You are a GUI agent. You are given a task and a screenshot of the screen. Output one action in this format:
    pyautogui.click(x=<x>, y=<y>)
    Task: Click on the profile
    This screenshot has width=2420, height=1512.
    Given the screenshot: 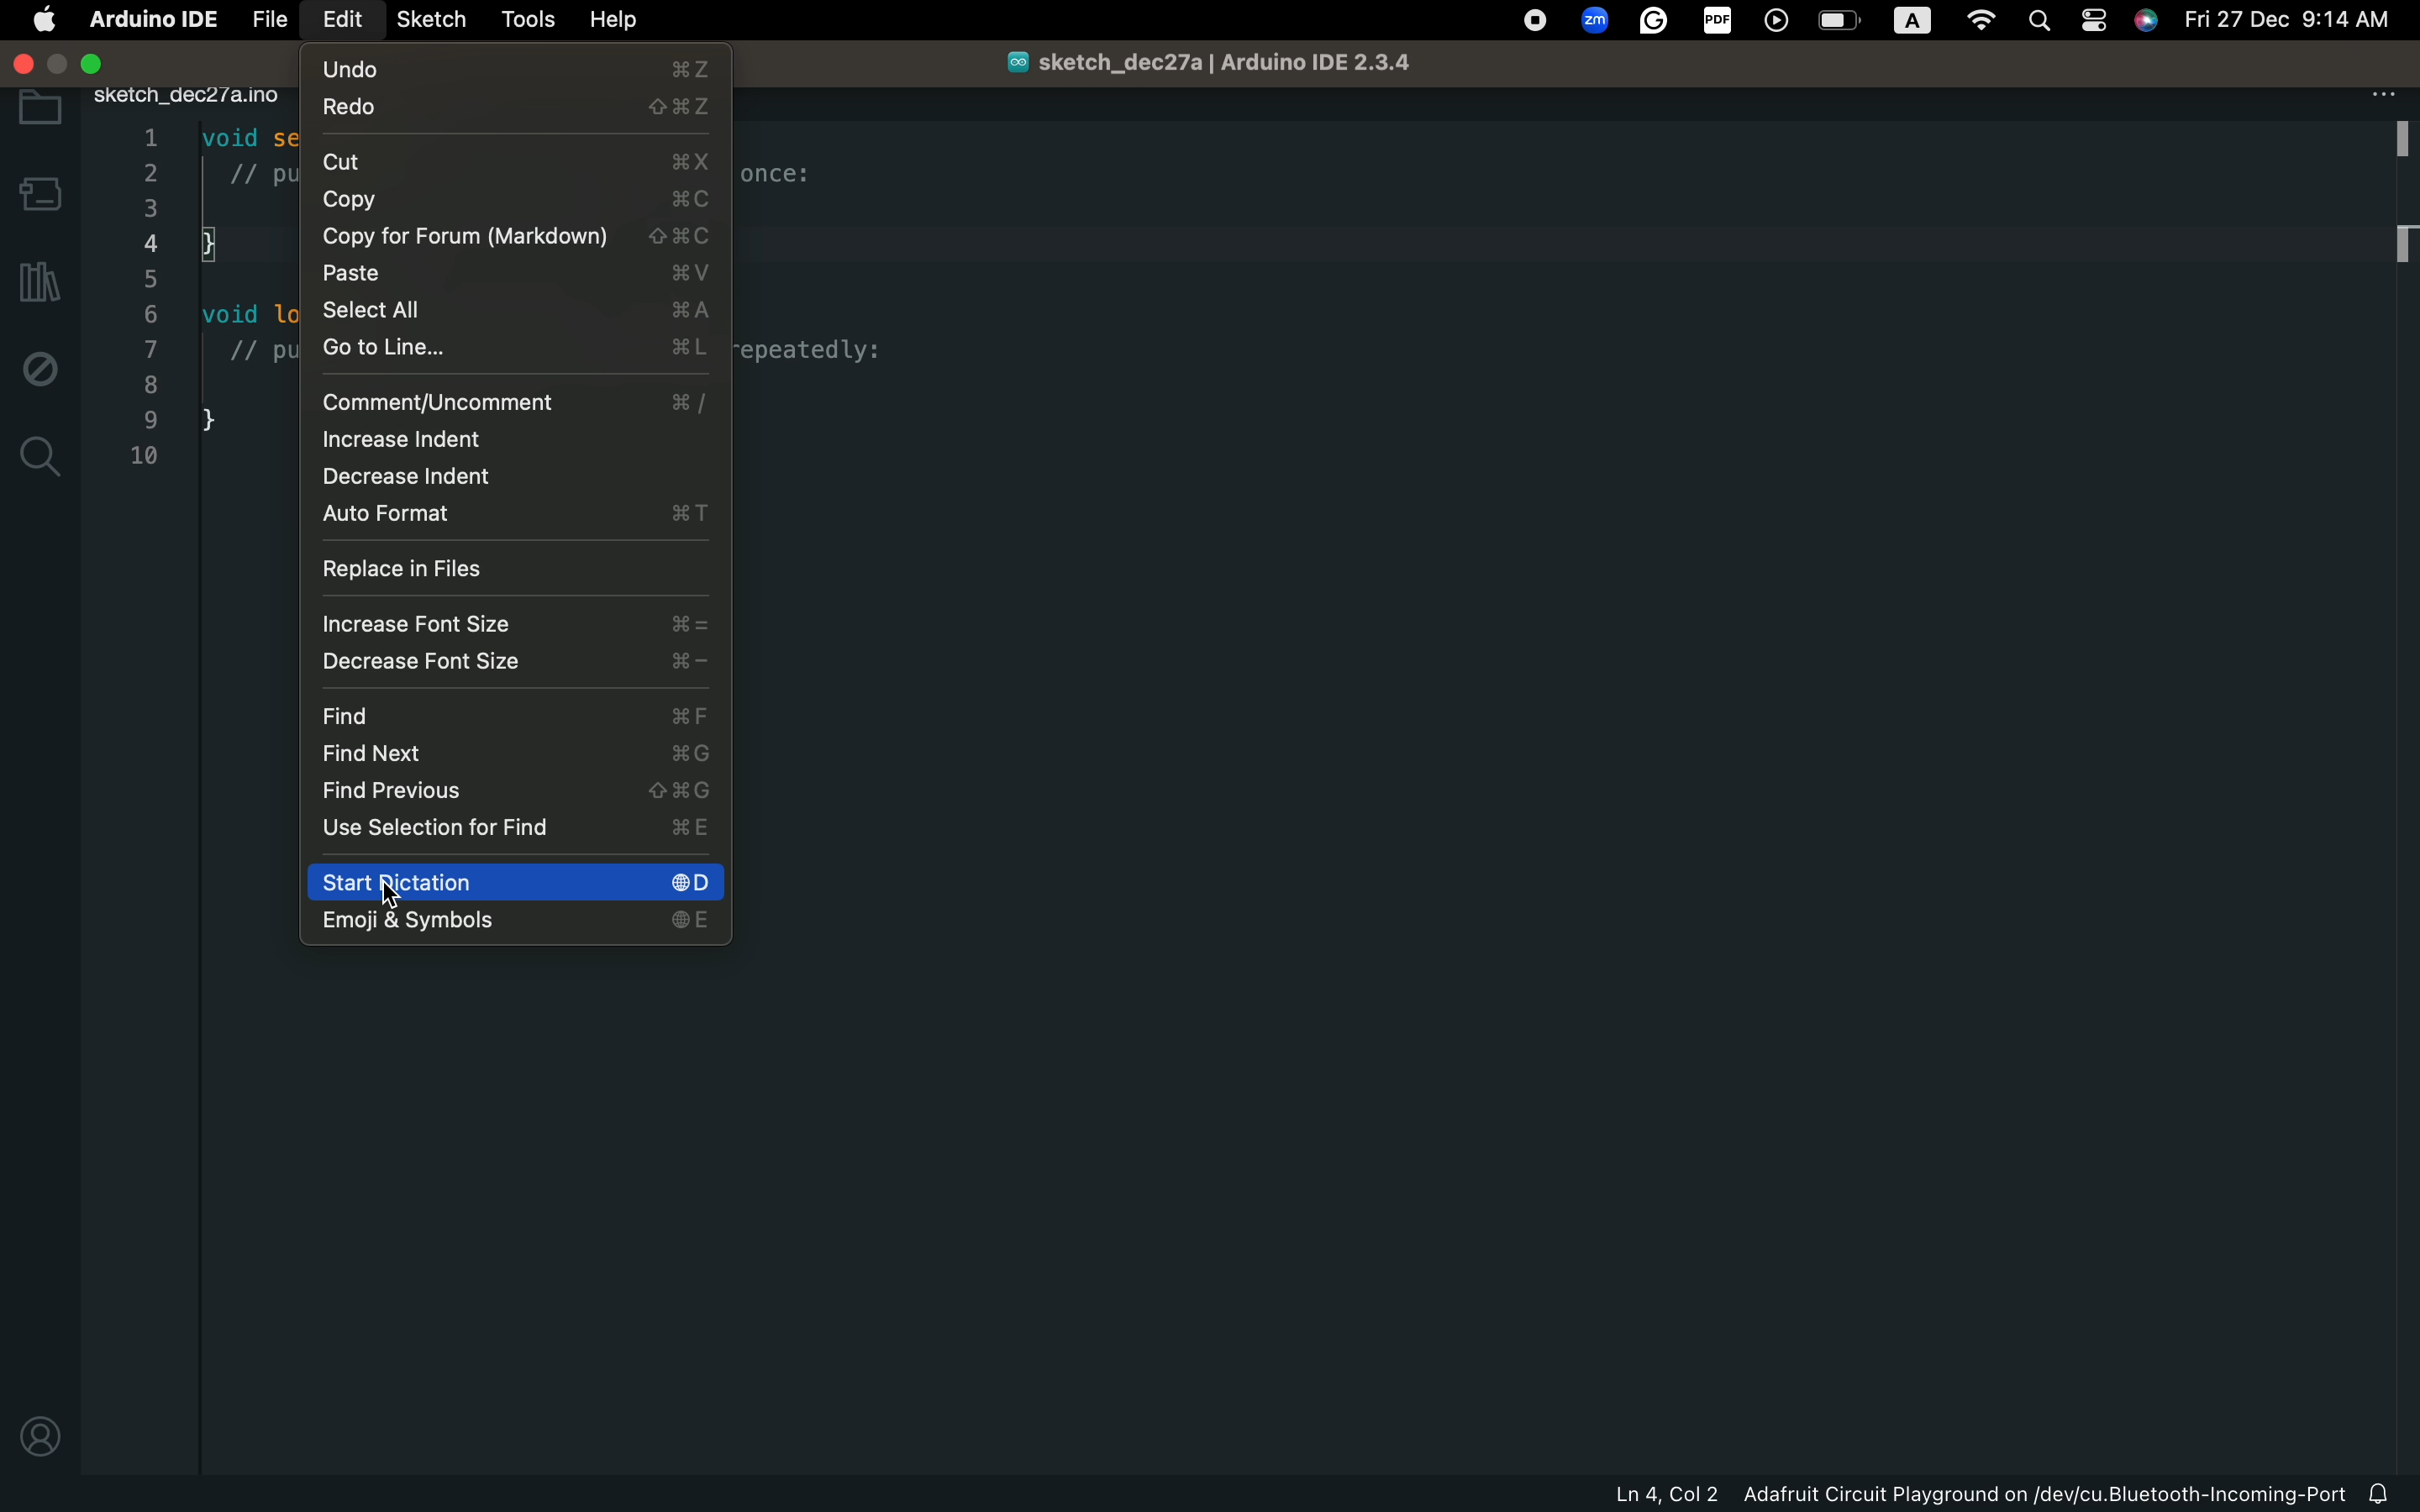 What is the action you would take?
    pyautogui.click(x=35, y=1439)
    